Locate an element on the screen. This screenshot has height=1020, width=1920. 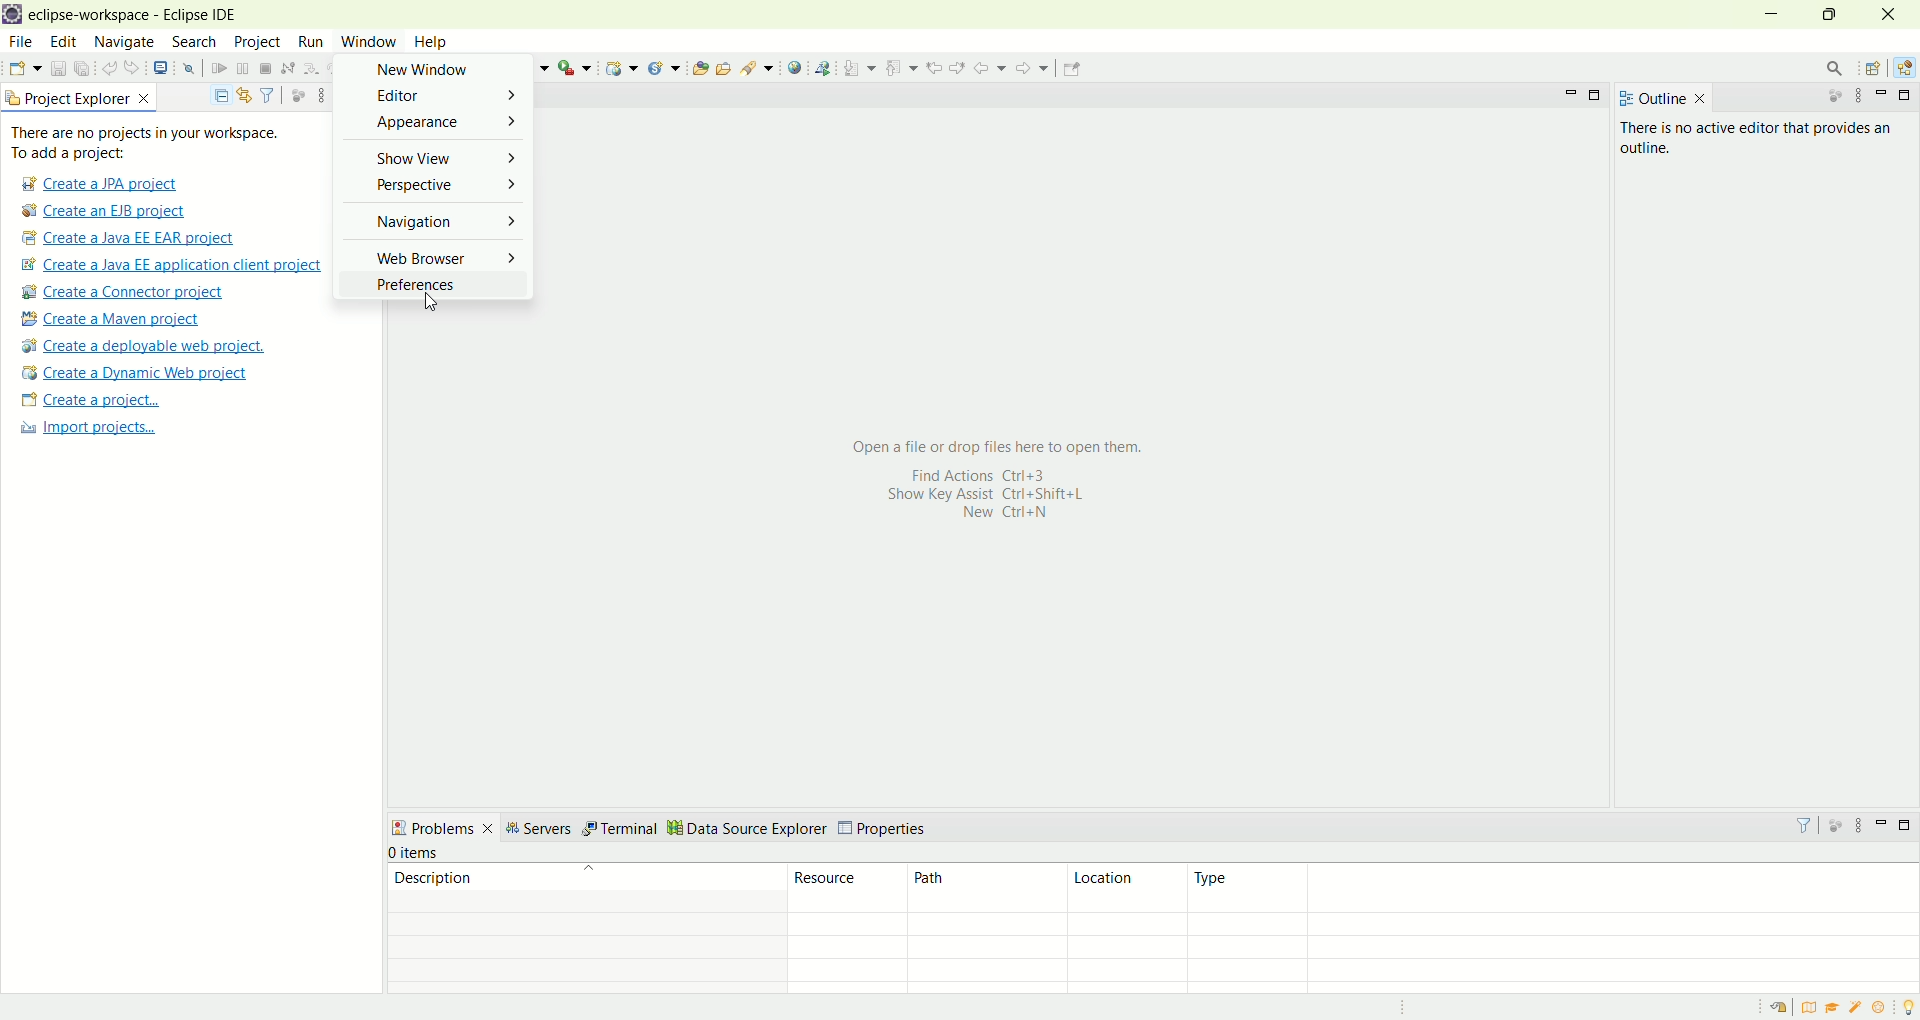
There are no projects in your workspace. To add a project: is located at coordinates (150, 143).